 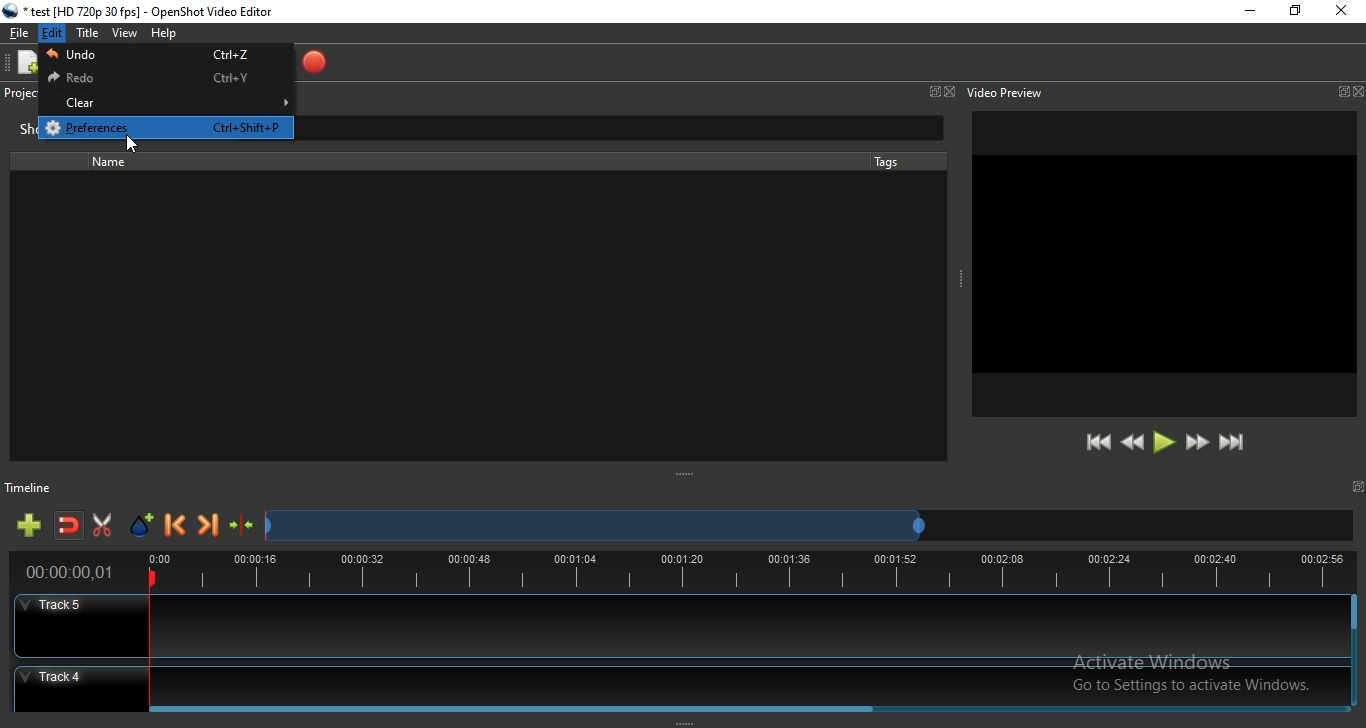 I want to click on Jump to end, so click(x=1233, y=443).